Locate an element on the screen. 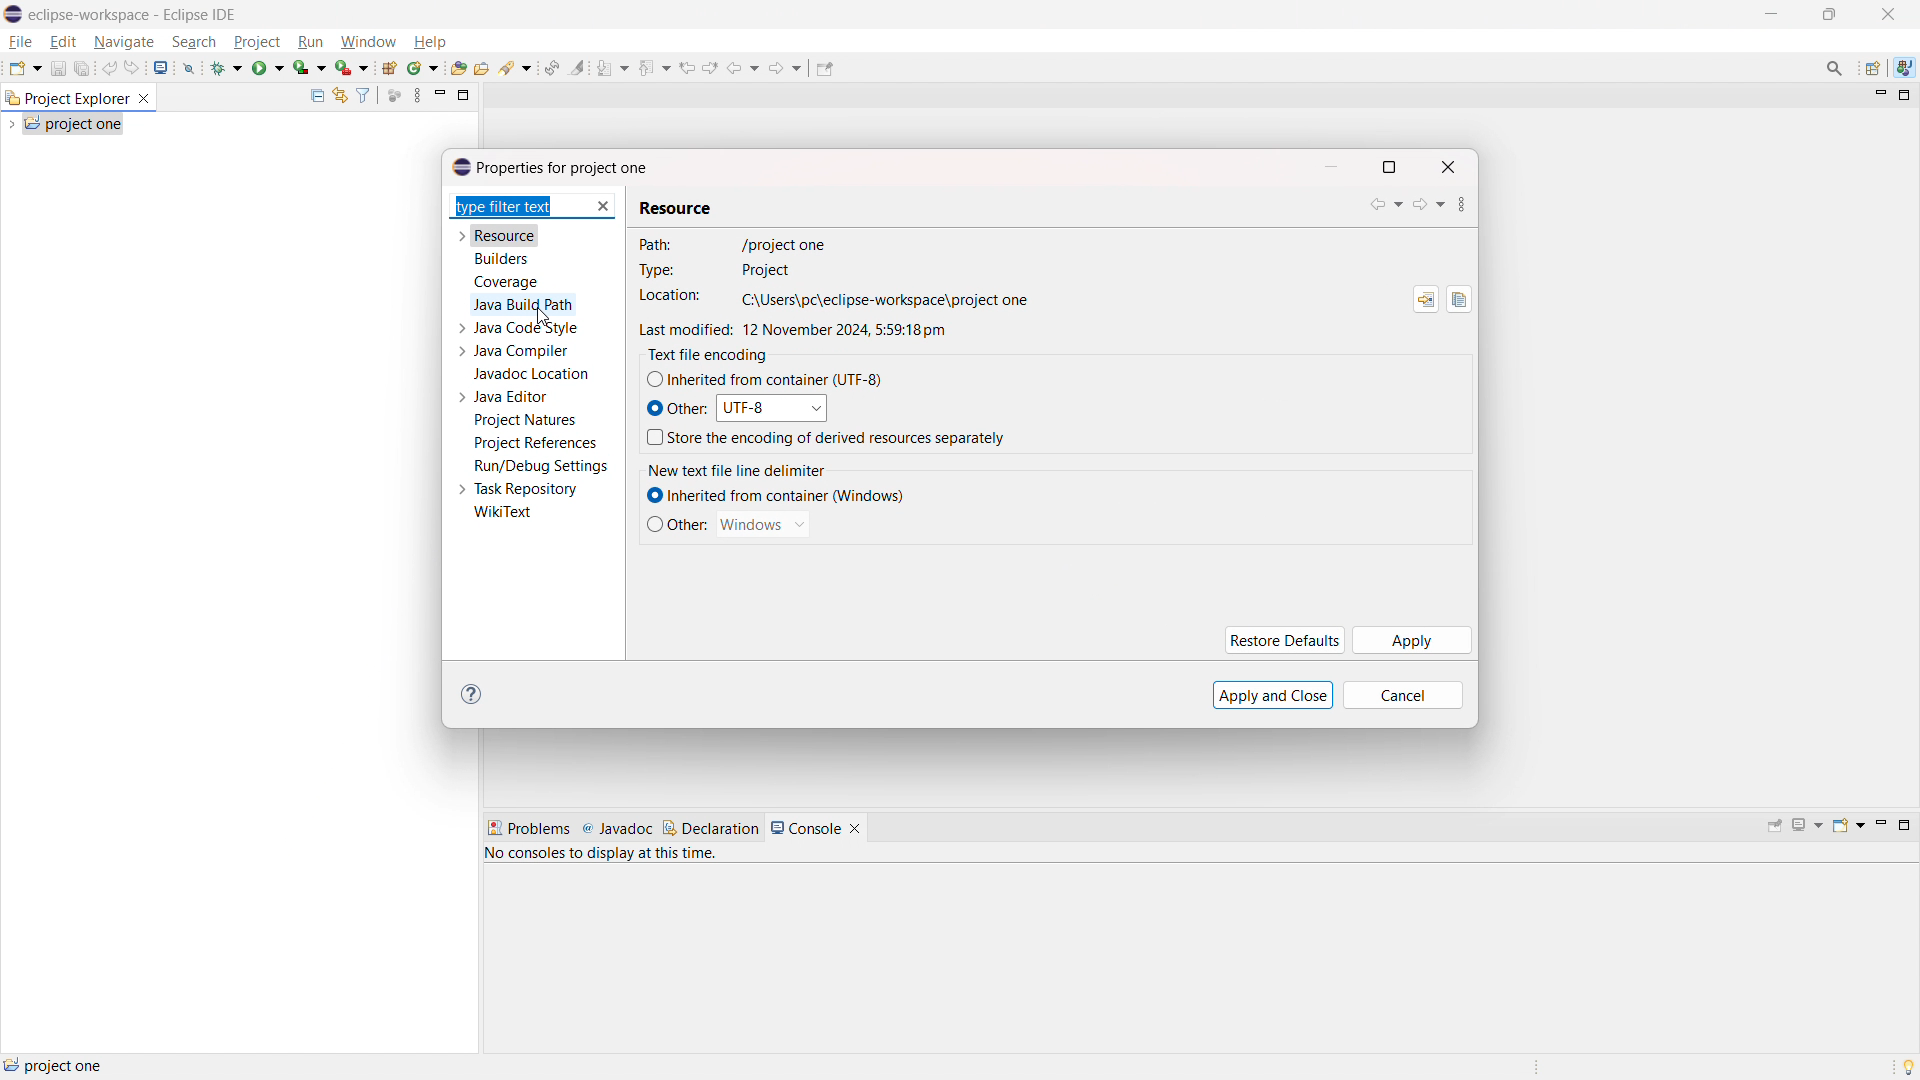 Image resolution: width=1920 pixels, height=1080 pixels. inherited from container (windows) is located at coordinates (774, 496).